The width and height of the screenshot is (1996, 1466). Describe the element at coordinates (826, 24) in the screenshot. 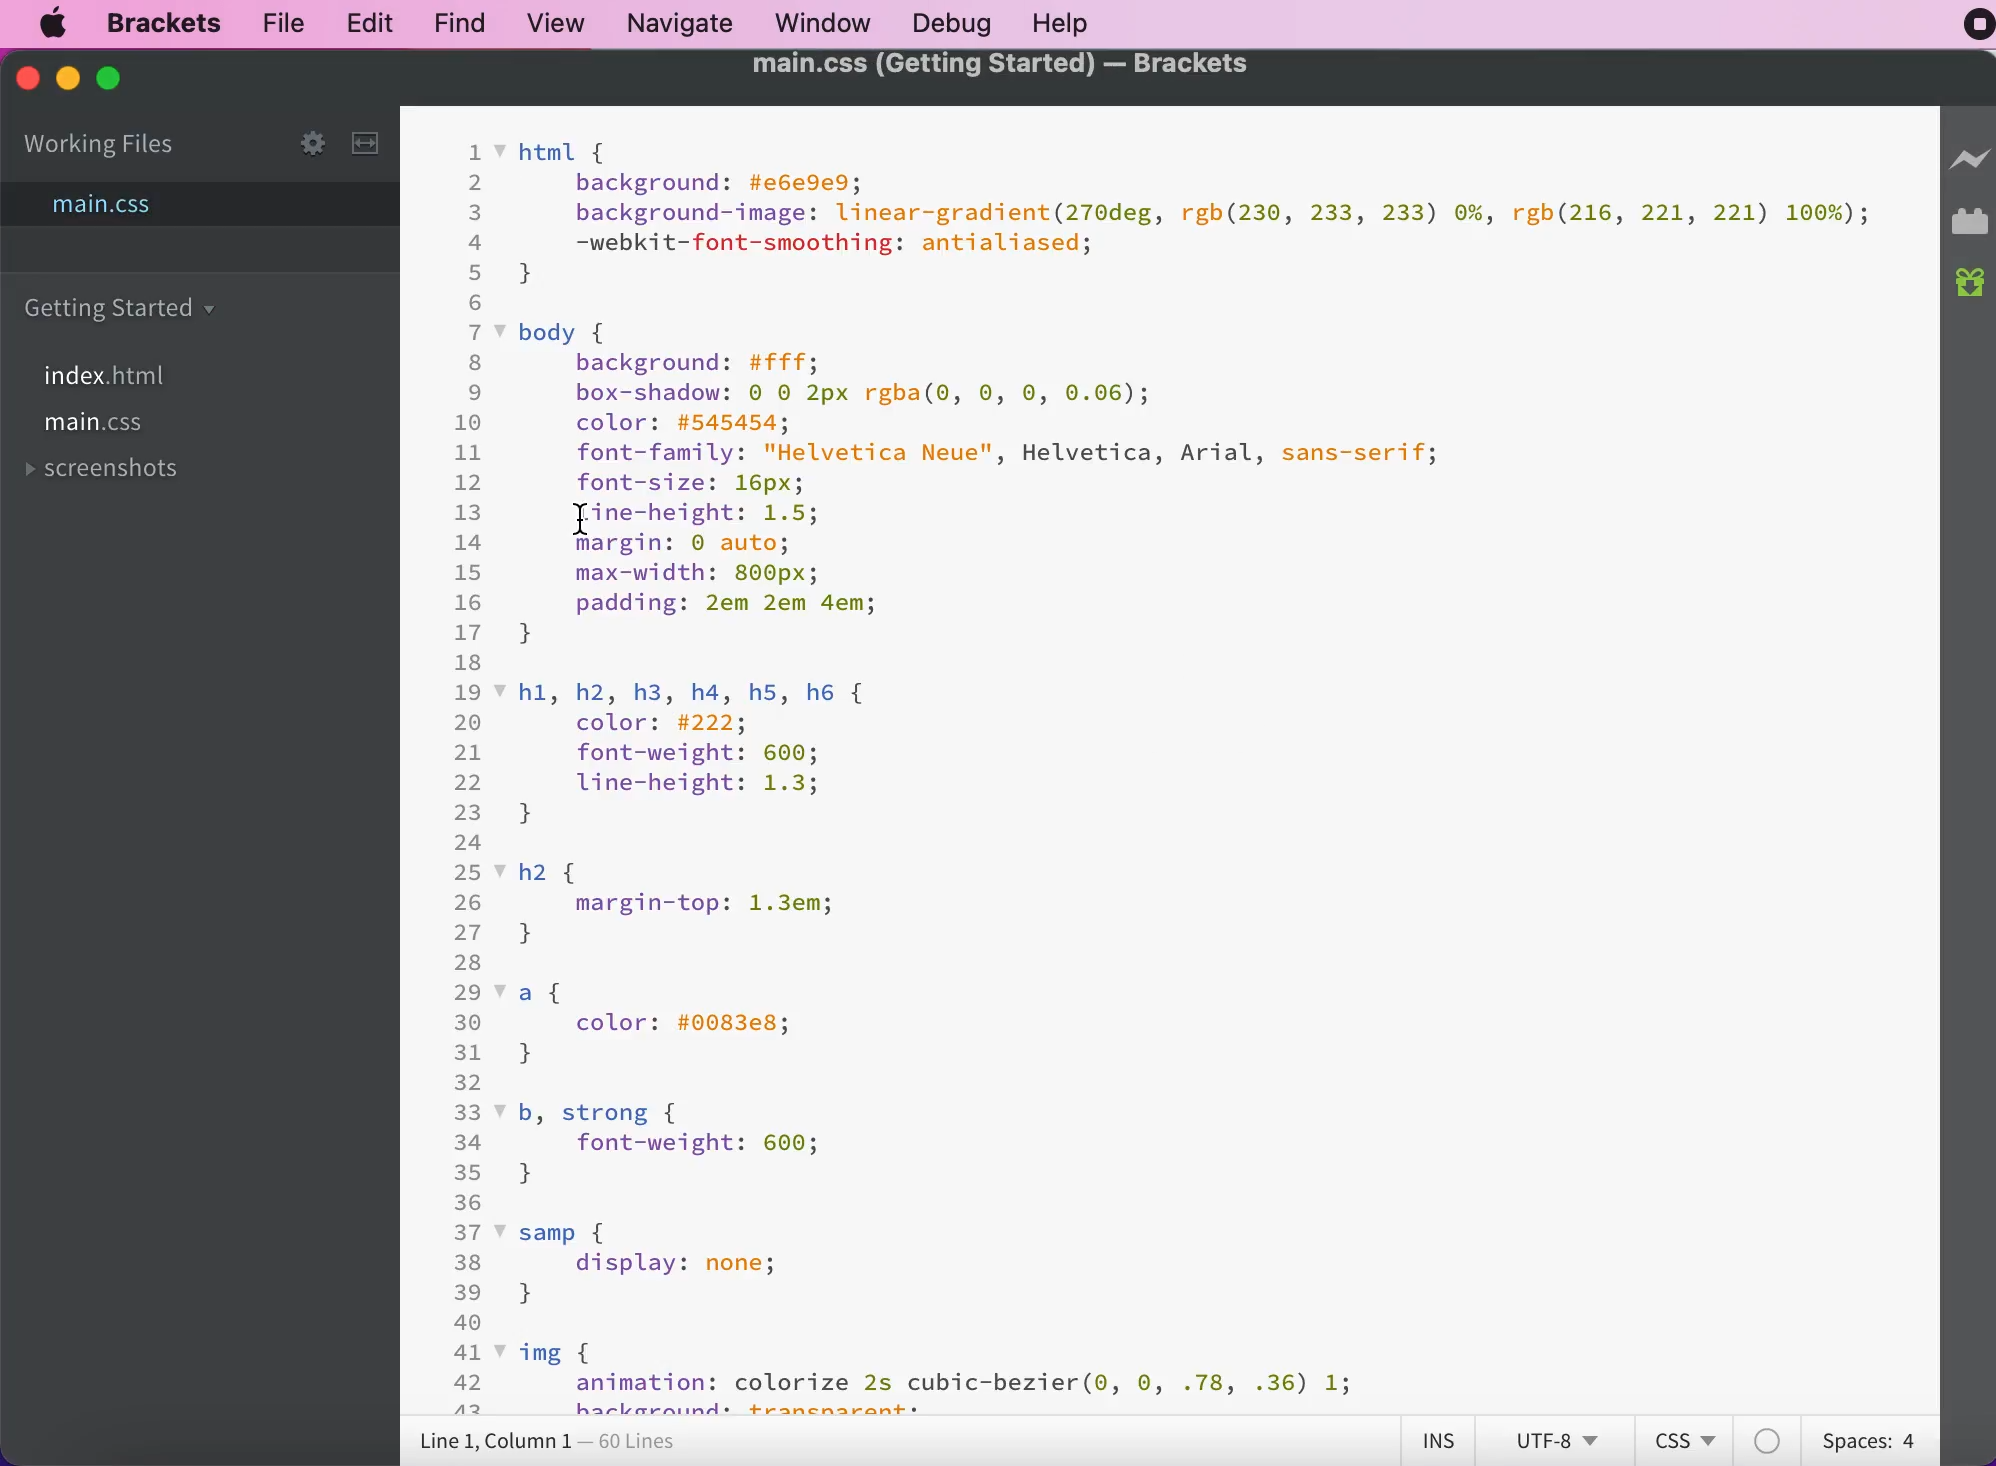

I see `window` at that location.